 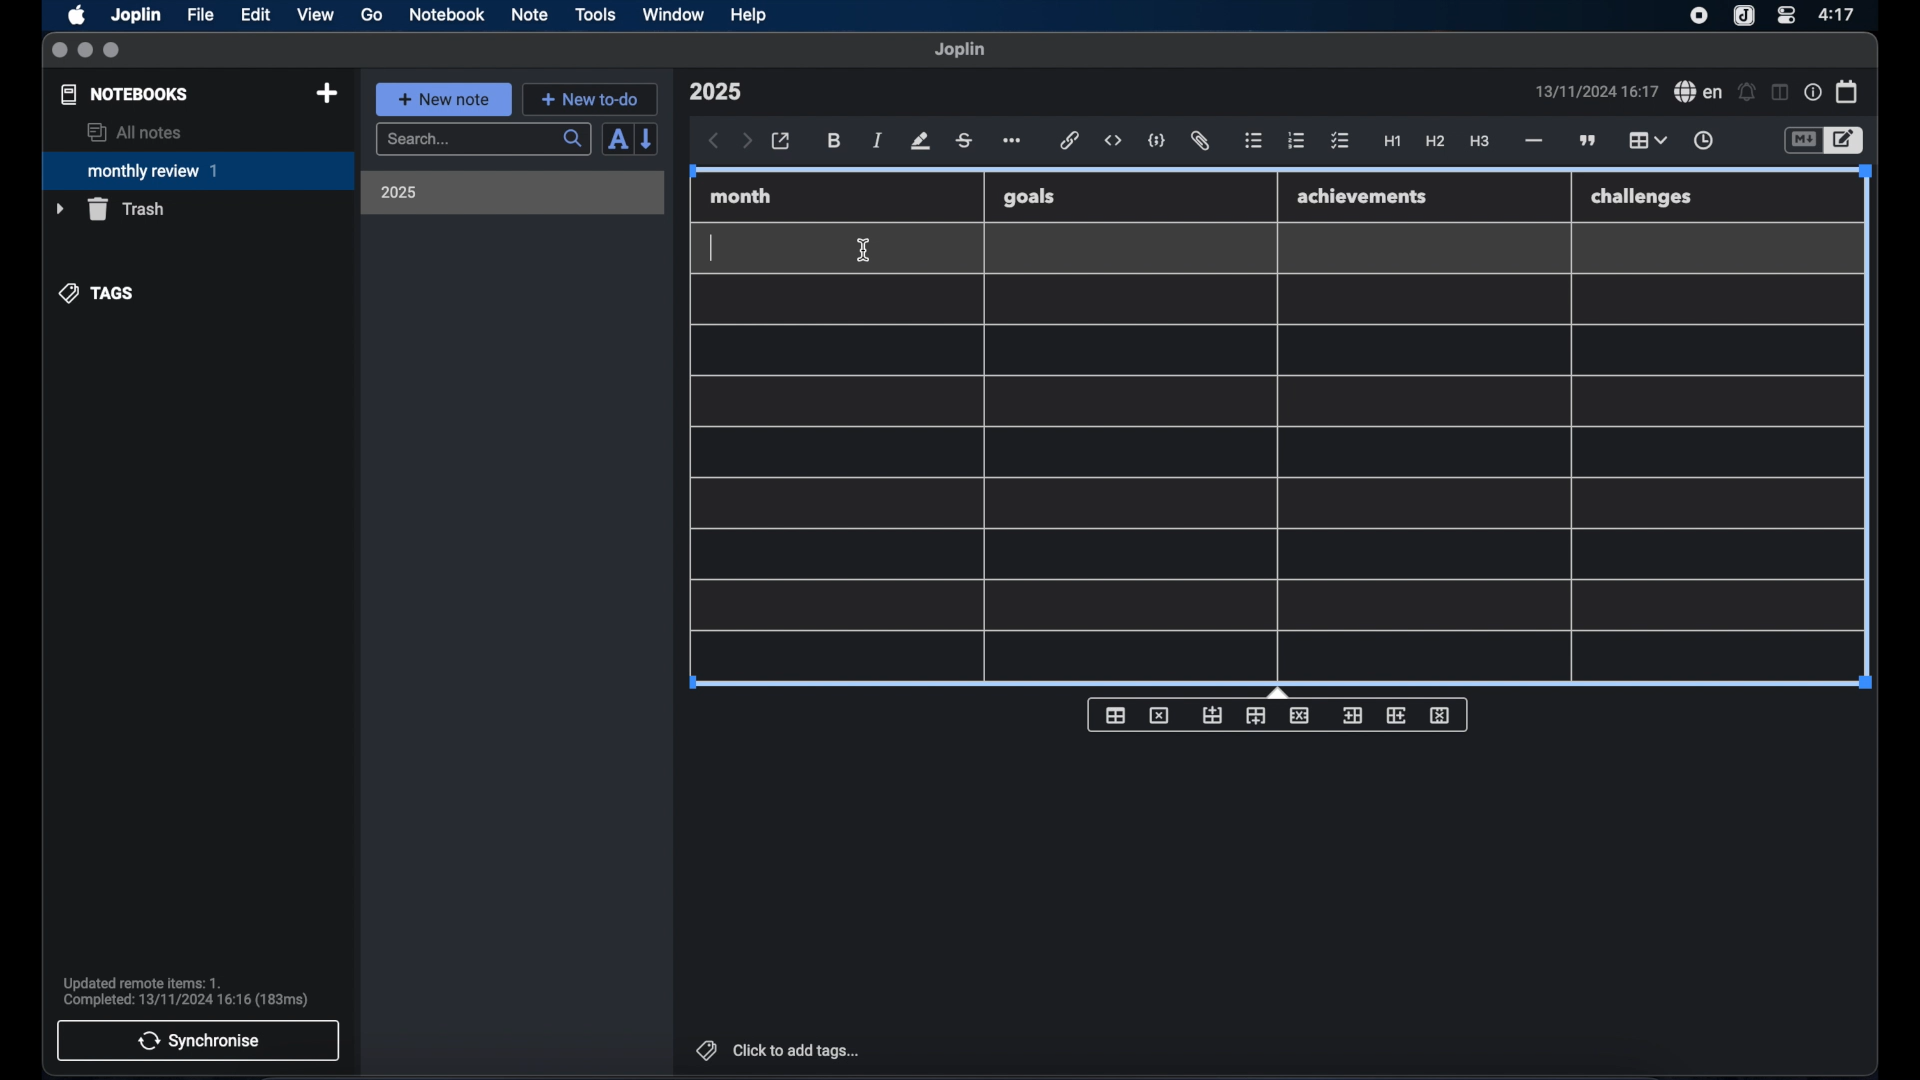 I want to click on time, so click(x=1839, y=14).